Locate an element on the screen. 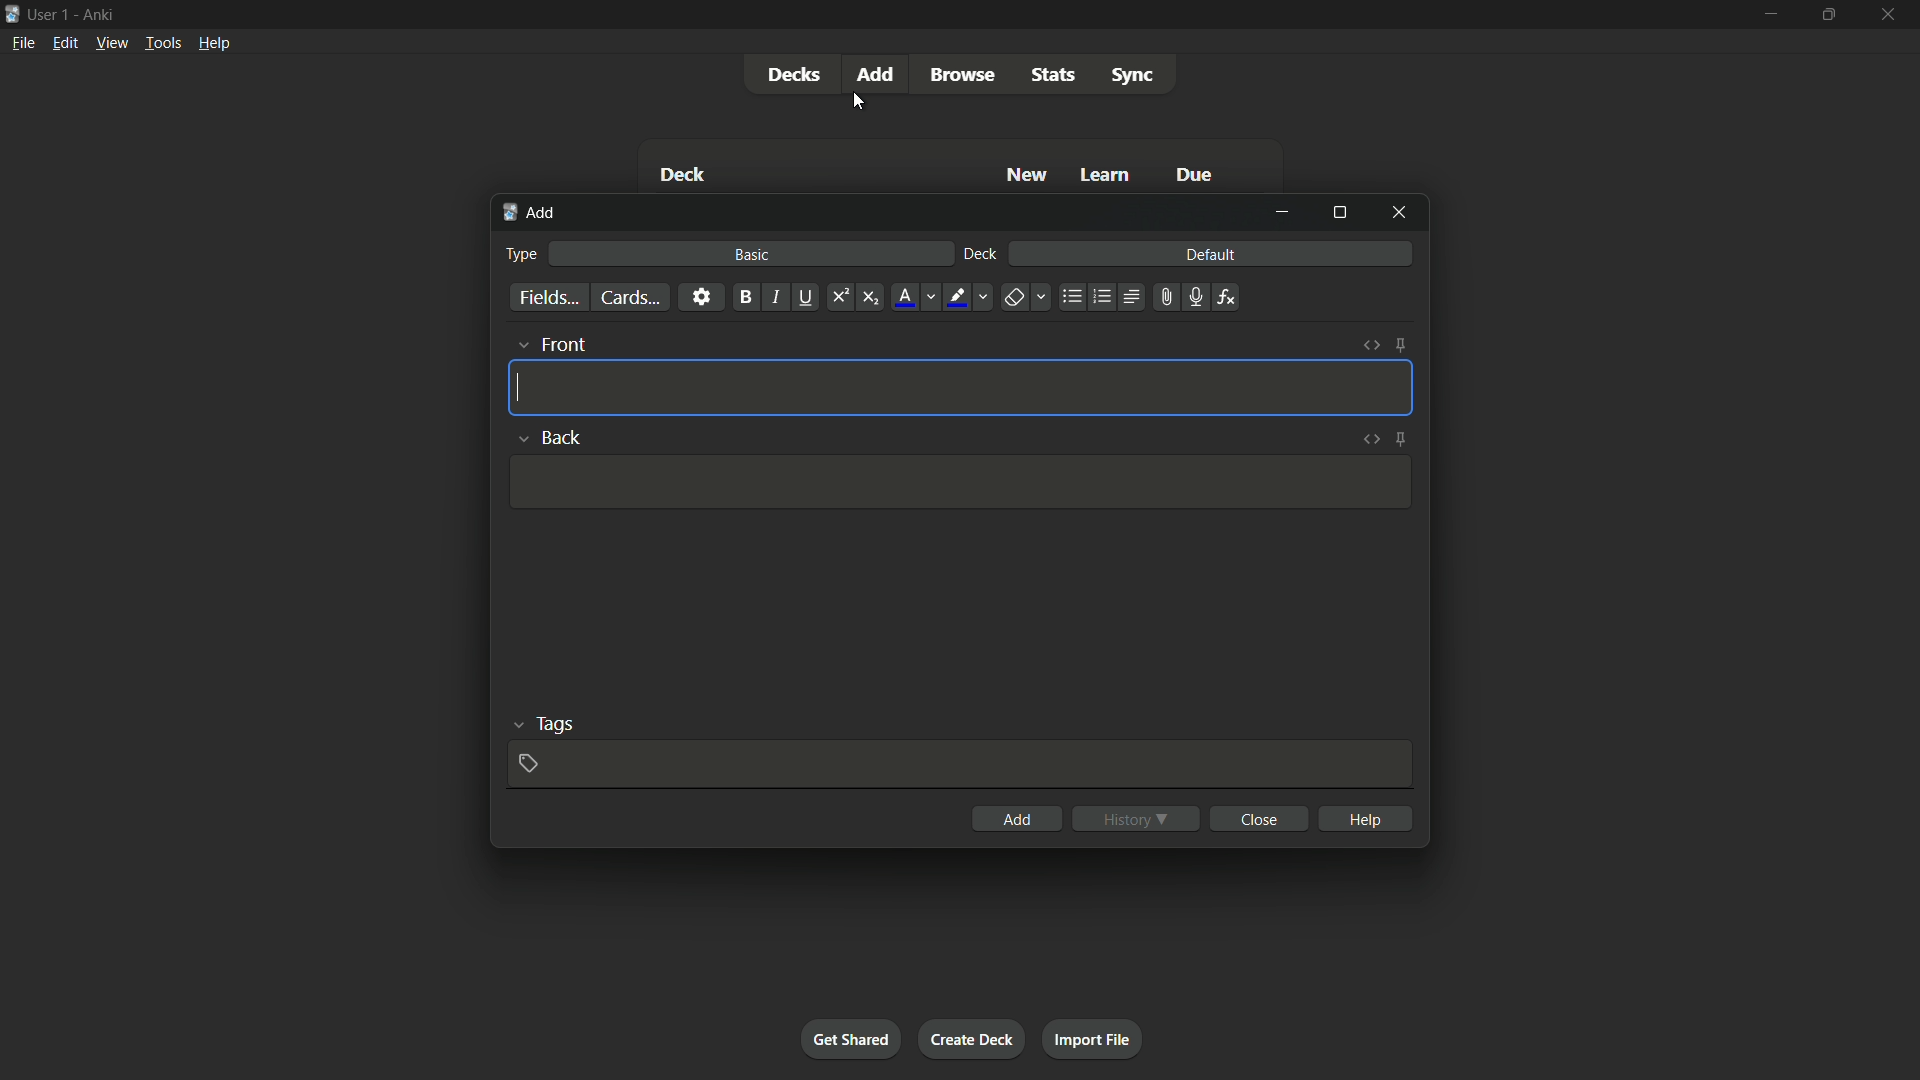 The height and width of the screenshot is (1080, 1920). cursor is located at coordinates (516, 388).